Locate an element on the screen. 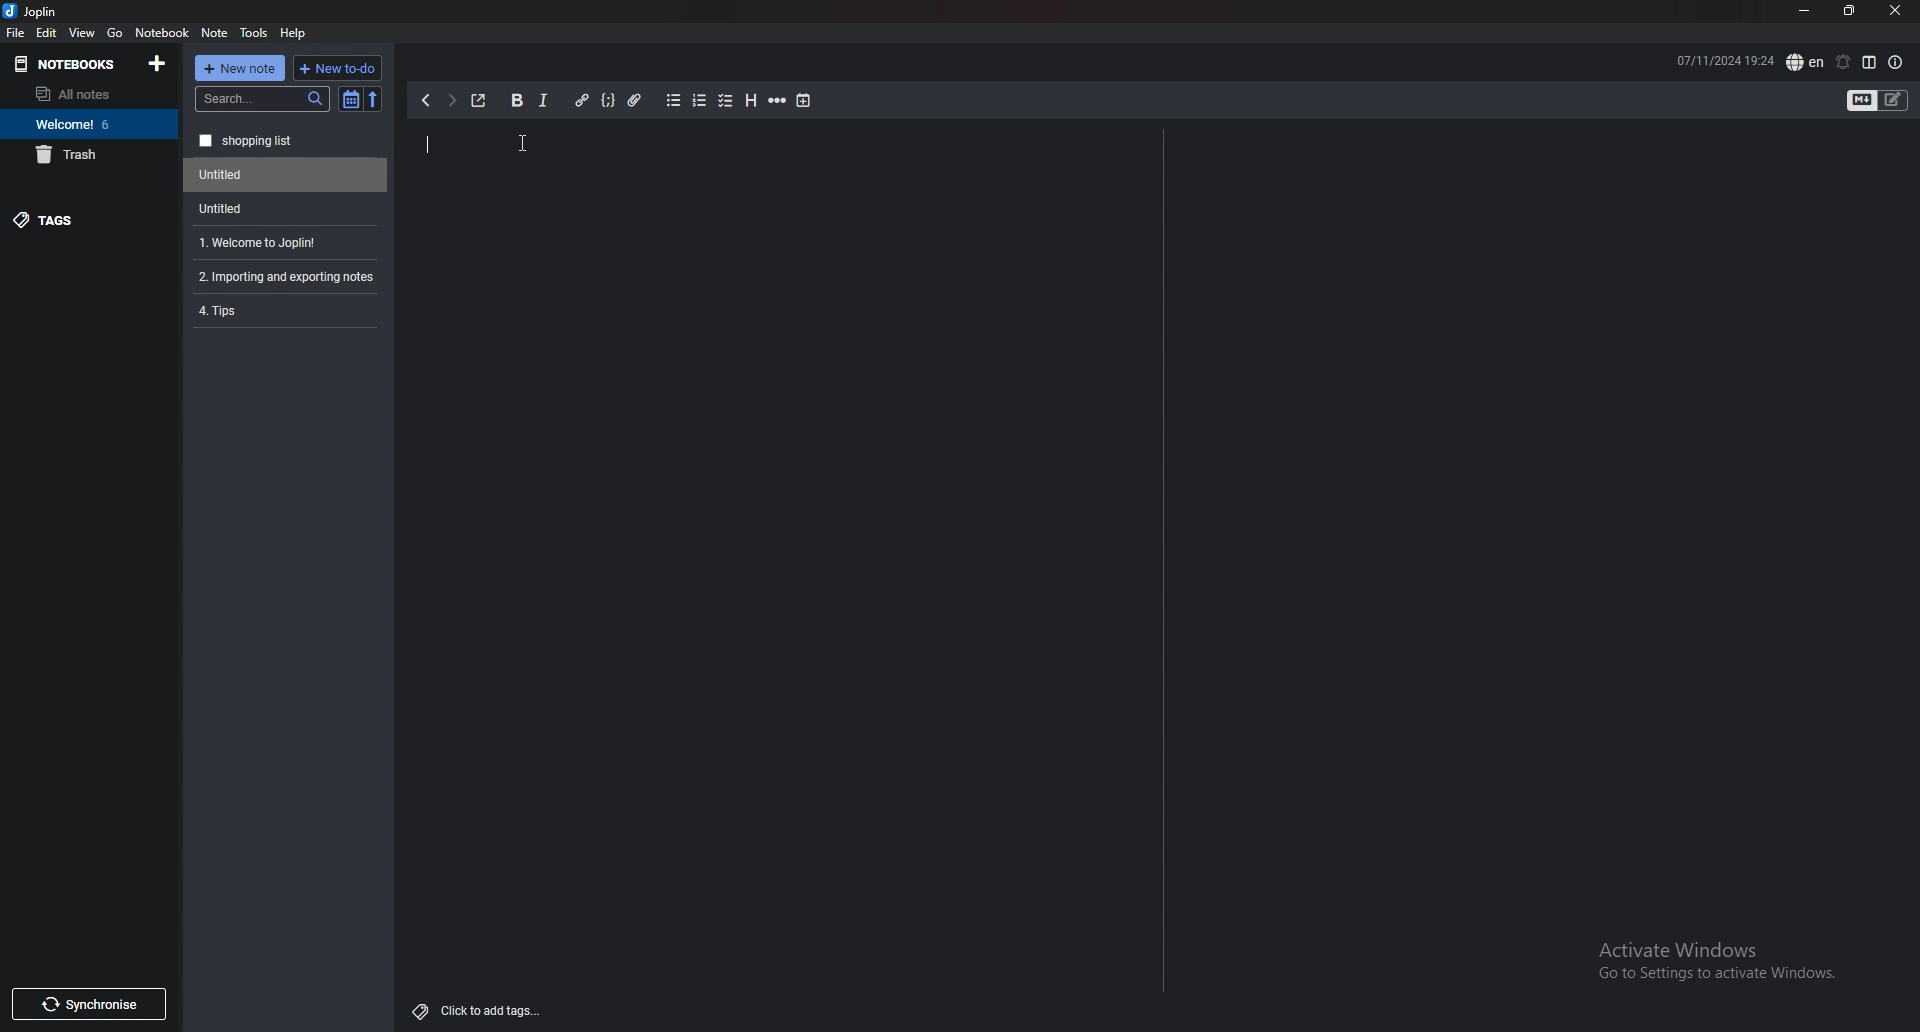  07/11/2024 19:24 is located at coordinates (1725, 59).